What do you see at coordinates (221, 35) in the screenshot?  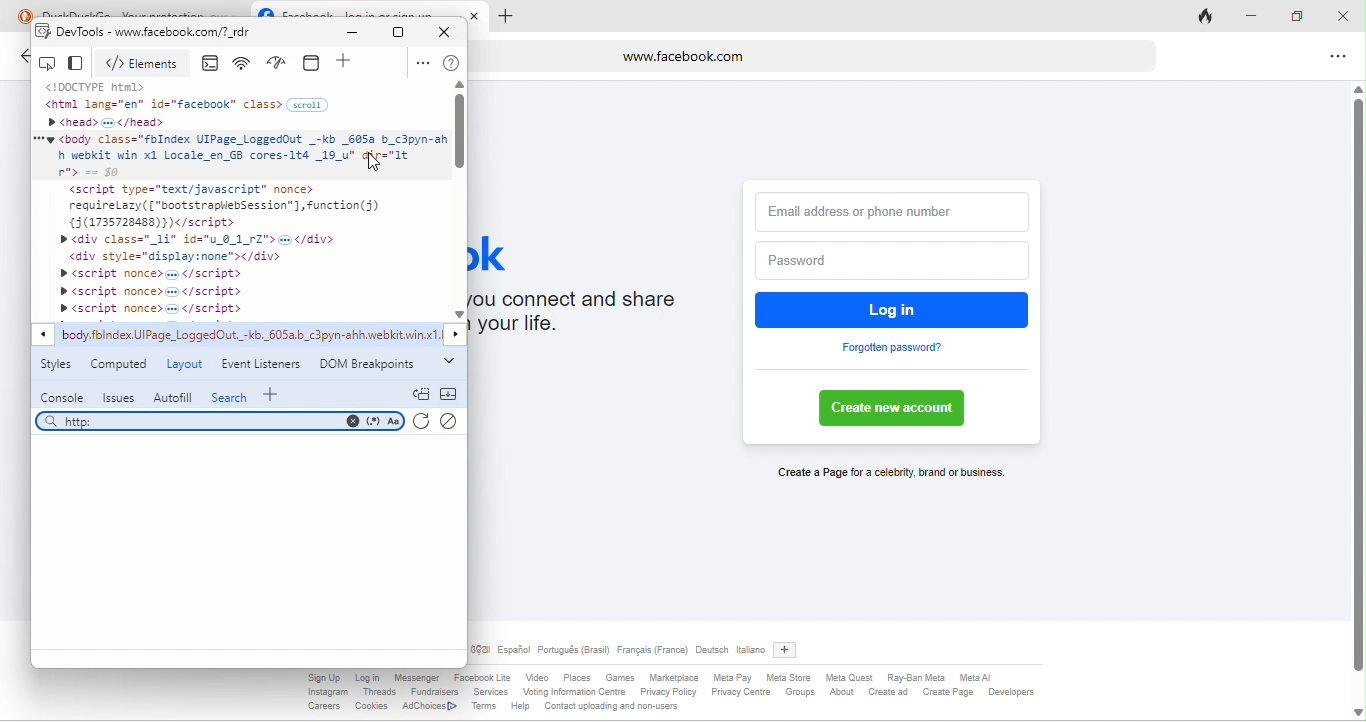 I see `www.facebook.com/lyr` at bounding box center [221, 35].